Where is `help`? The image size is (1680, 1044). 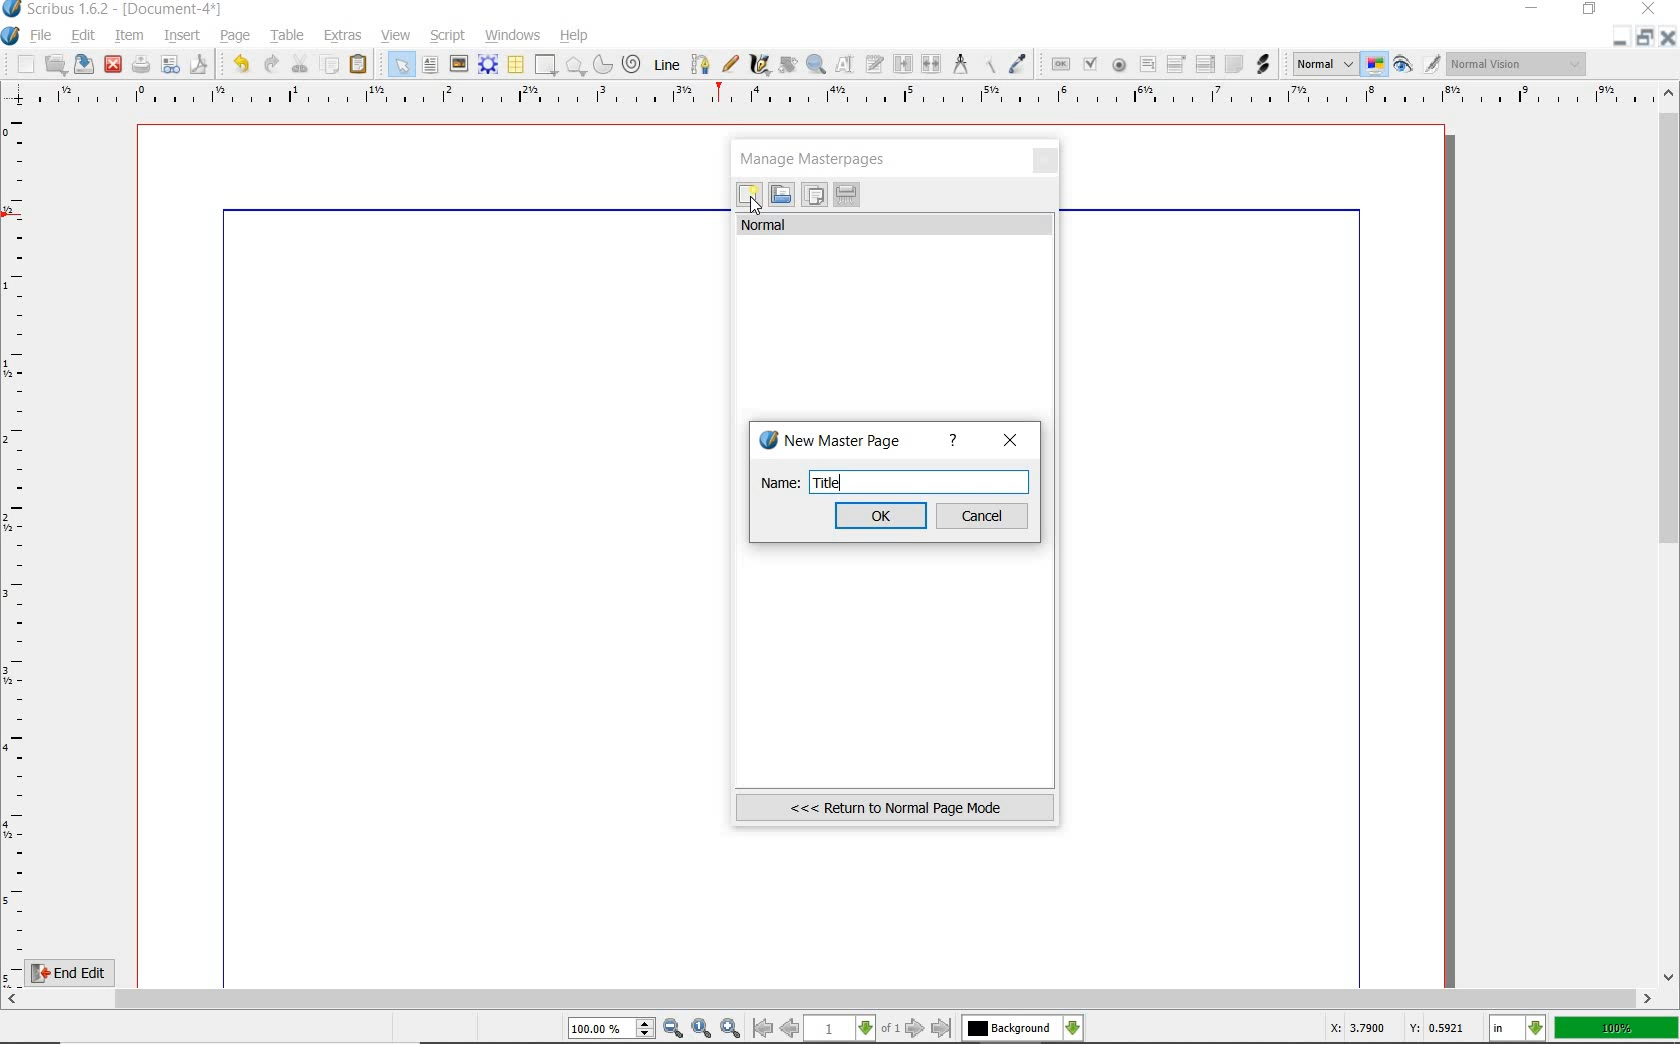
help is located at coordinates (575, 36).